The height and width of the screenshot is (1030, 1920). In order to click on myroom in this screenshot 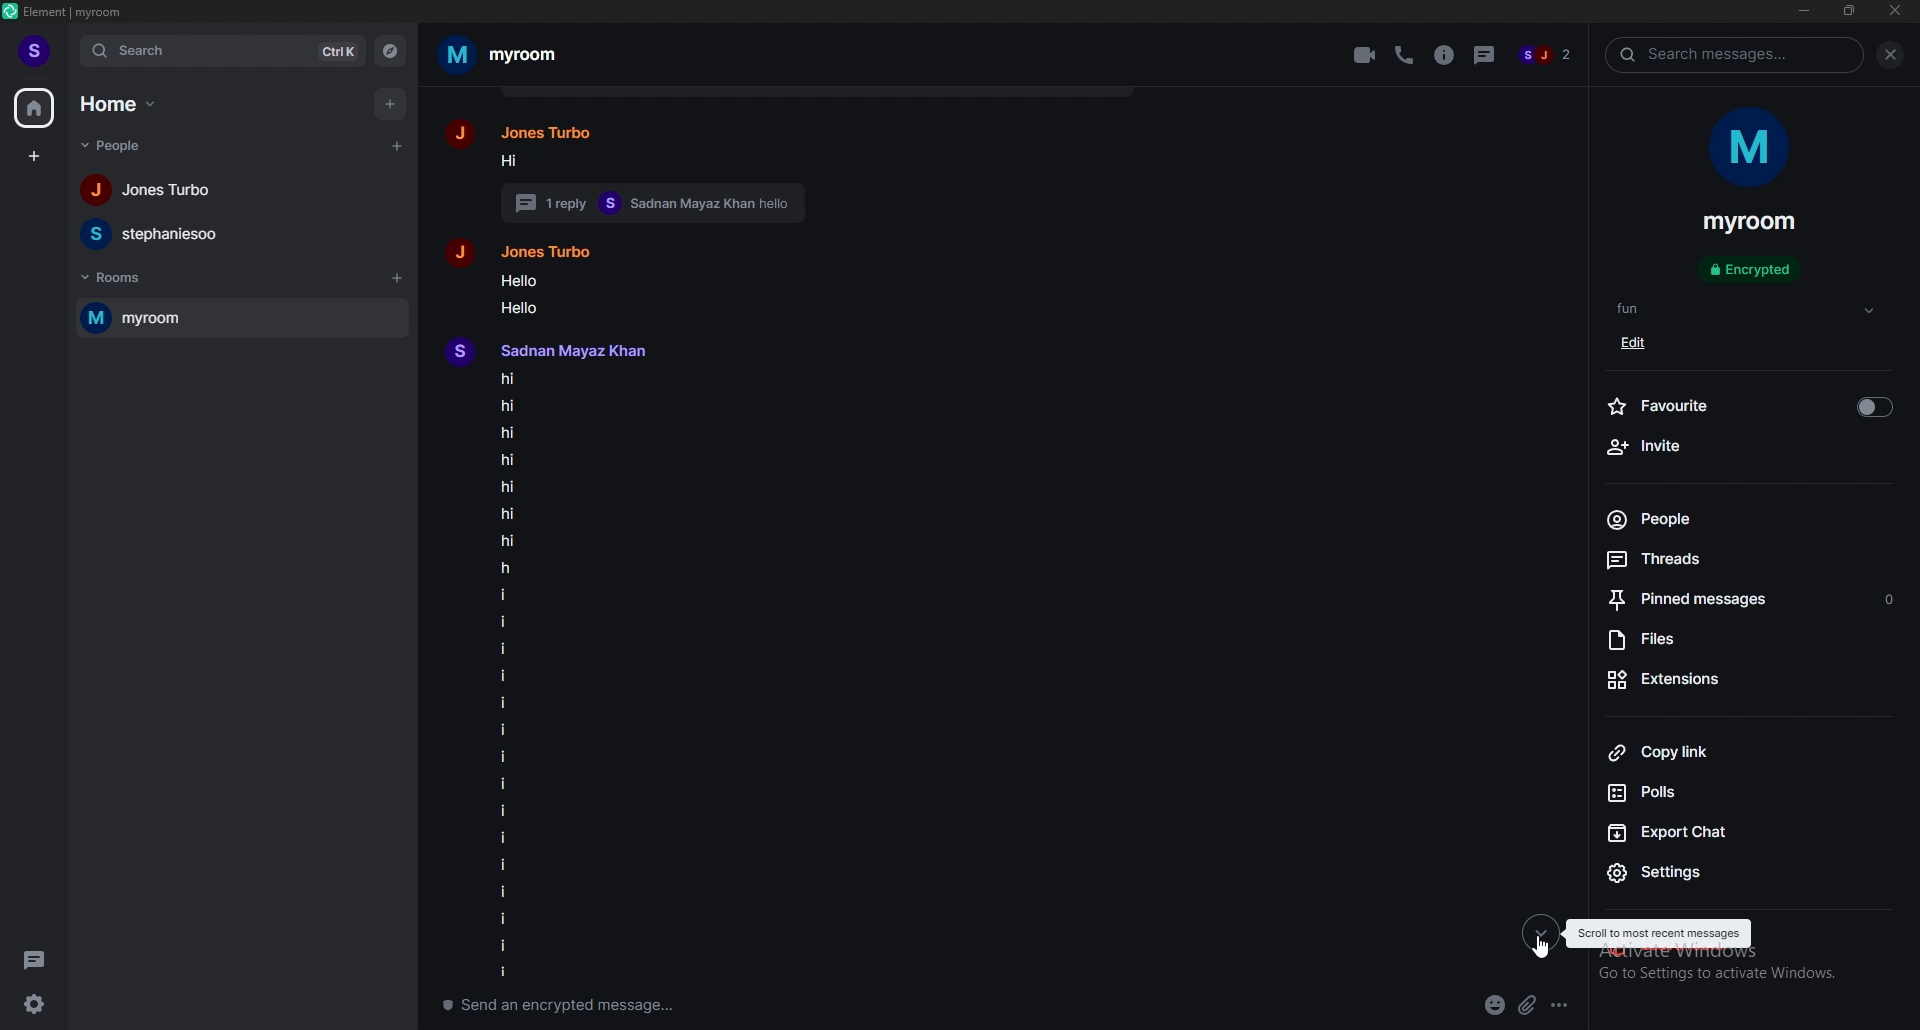, I will do `click(504, 52)`.